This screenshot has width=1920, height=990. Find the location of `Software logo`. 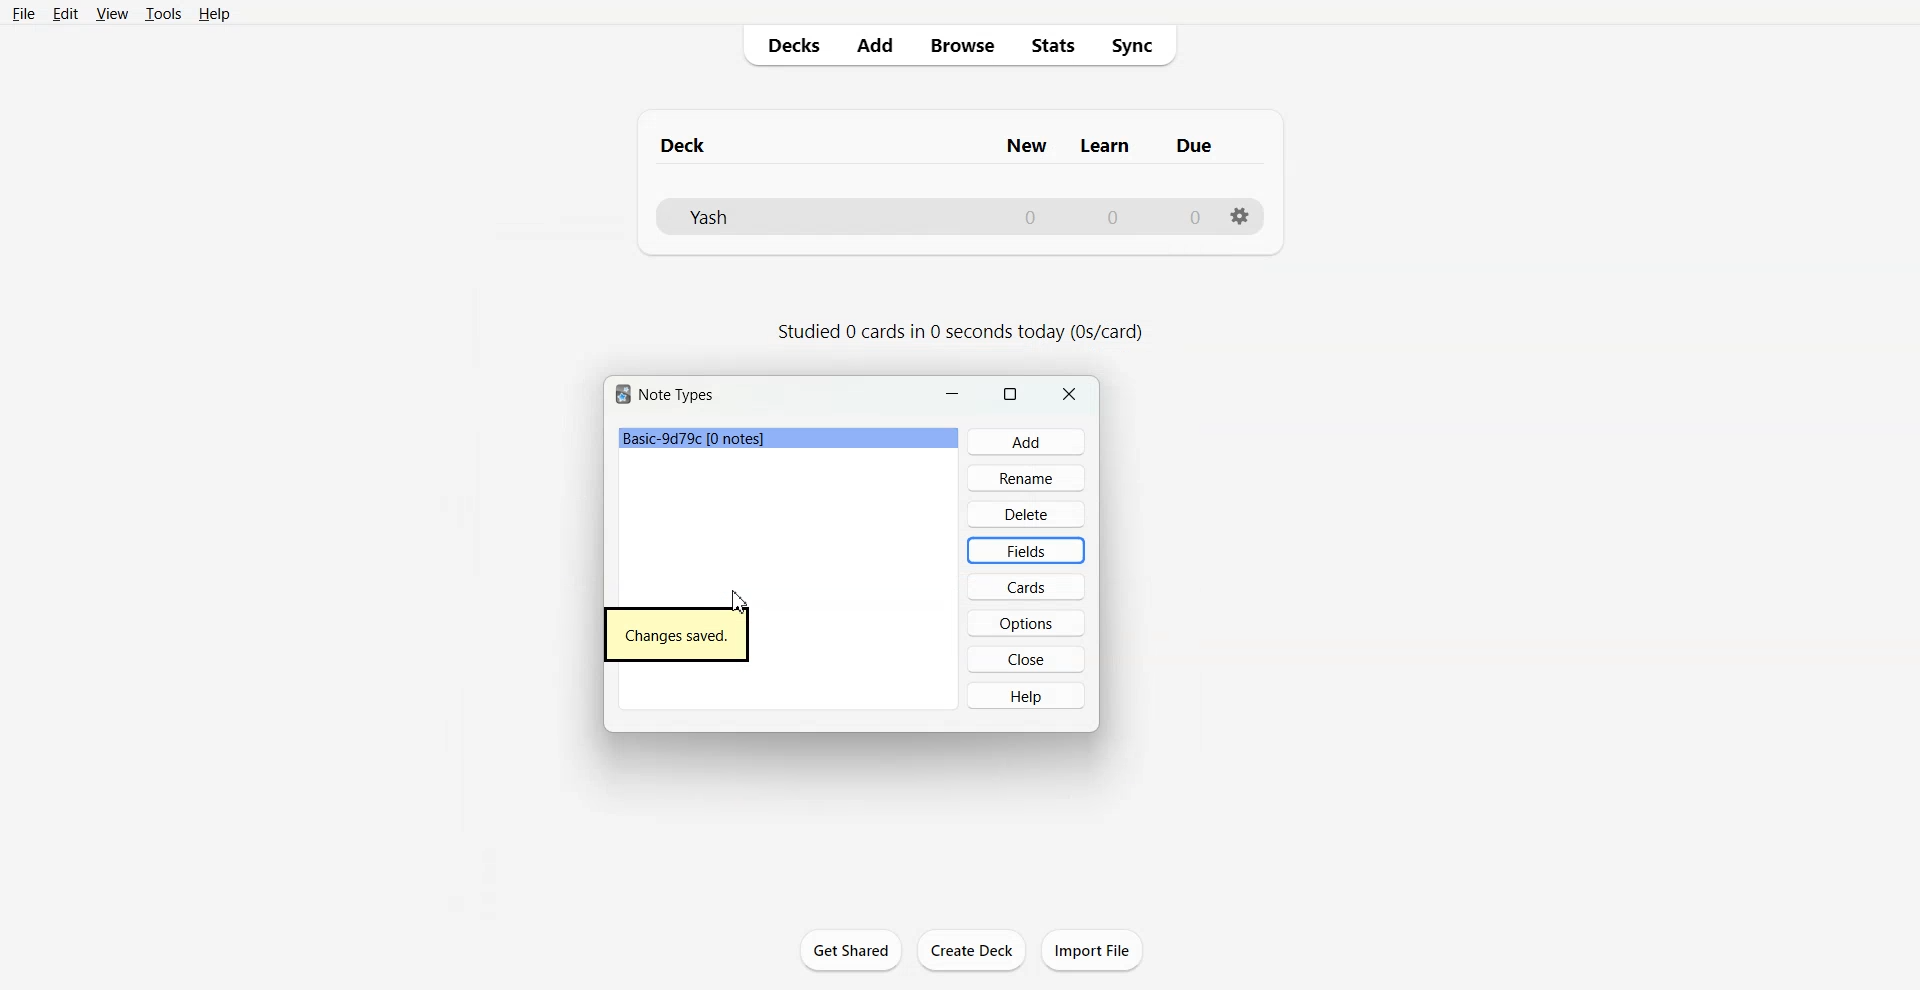

Software logo is located at coordinates (622, 394).